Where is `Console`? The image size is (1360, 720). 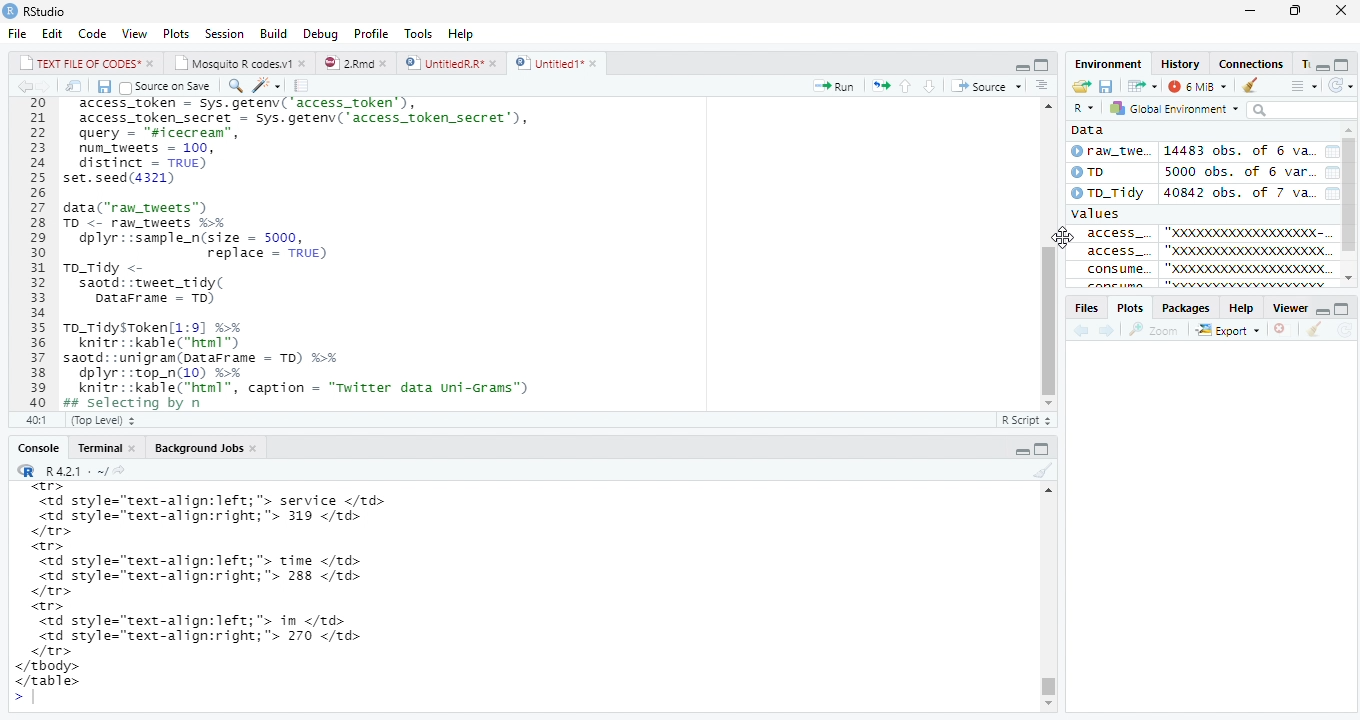
Console is located at coordinates (32, 447).